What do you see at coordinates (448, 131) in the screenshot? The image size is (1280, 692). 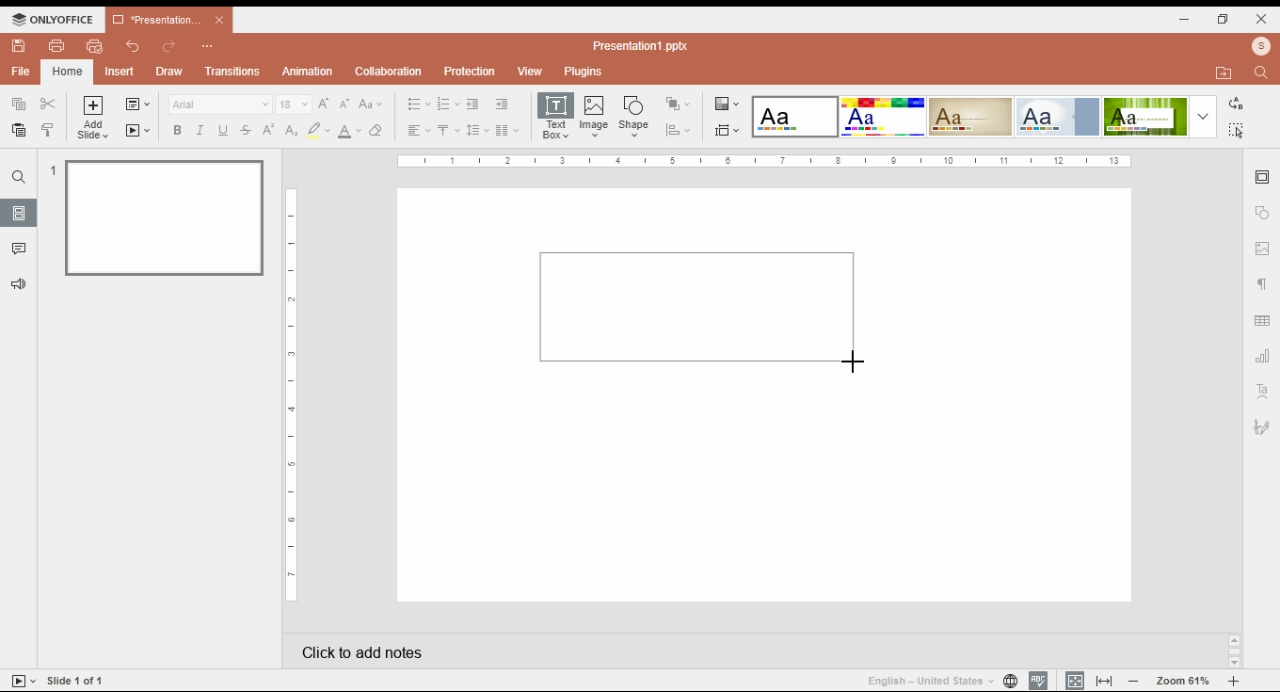 I see `vertical alignment` at bounding box center [448, 131].